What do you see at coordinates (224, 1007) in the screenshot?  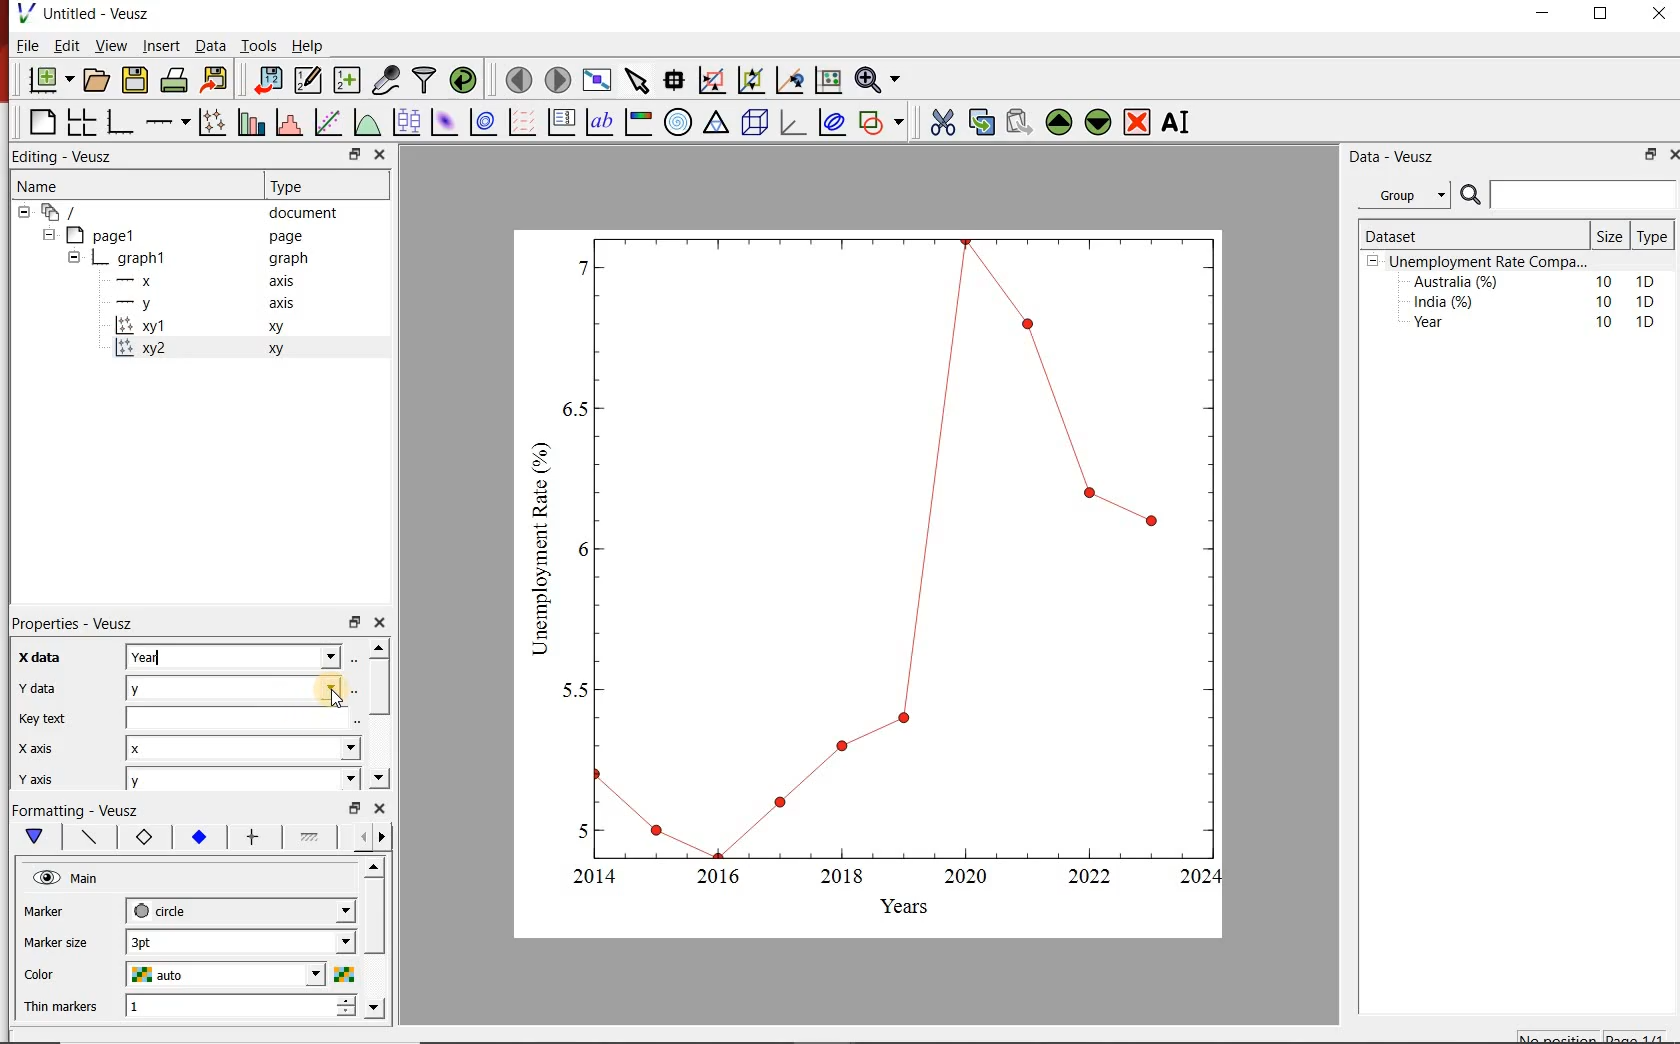 I see `1` at bounding box center [224, 1007].